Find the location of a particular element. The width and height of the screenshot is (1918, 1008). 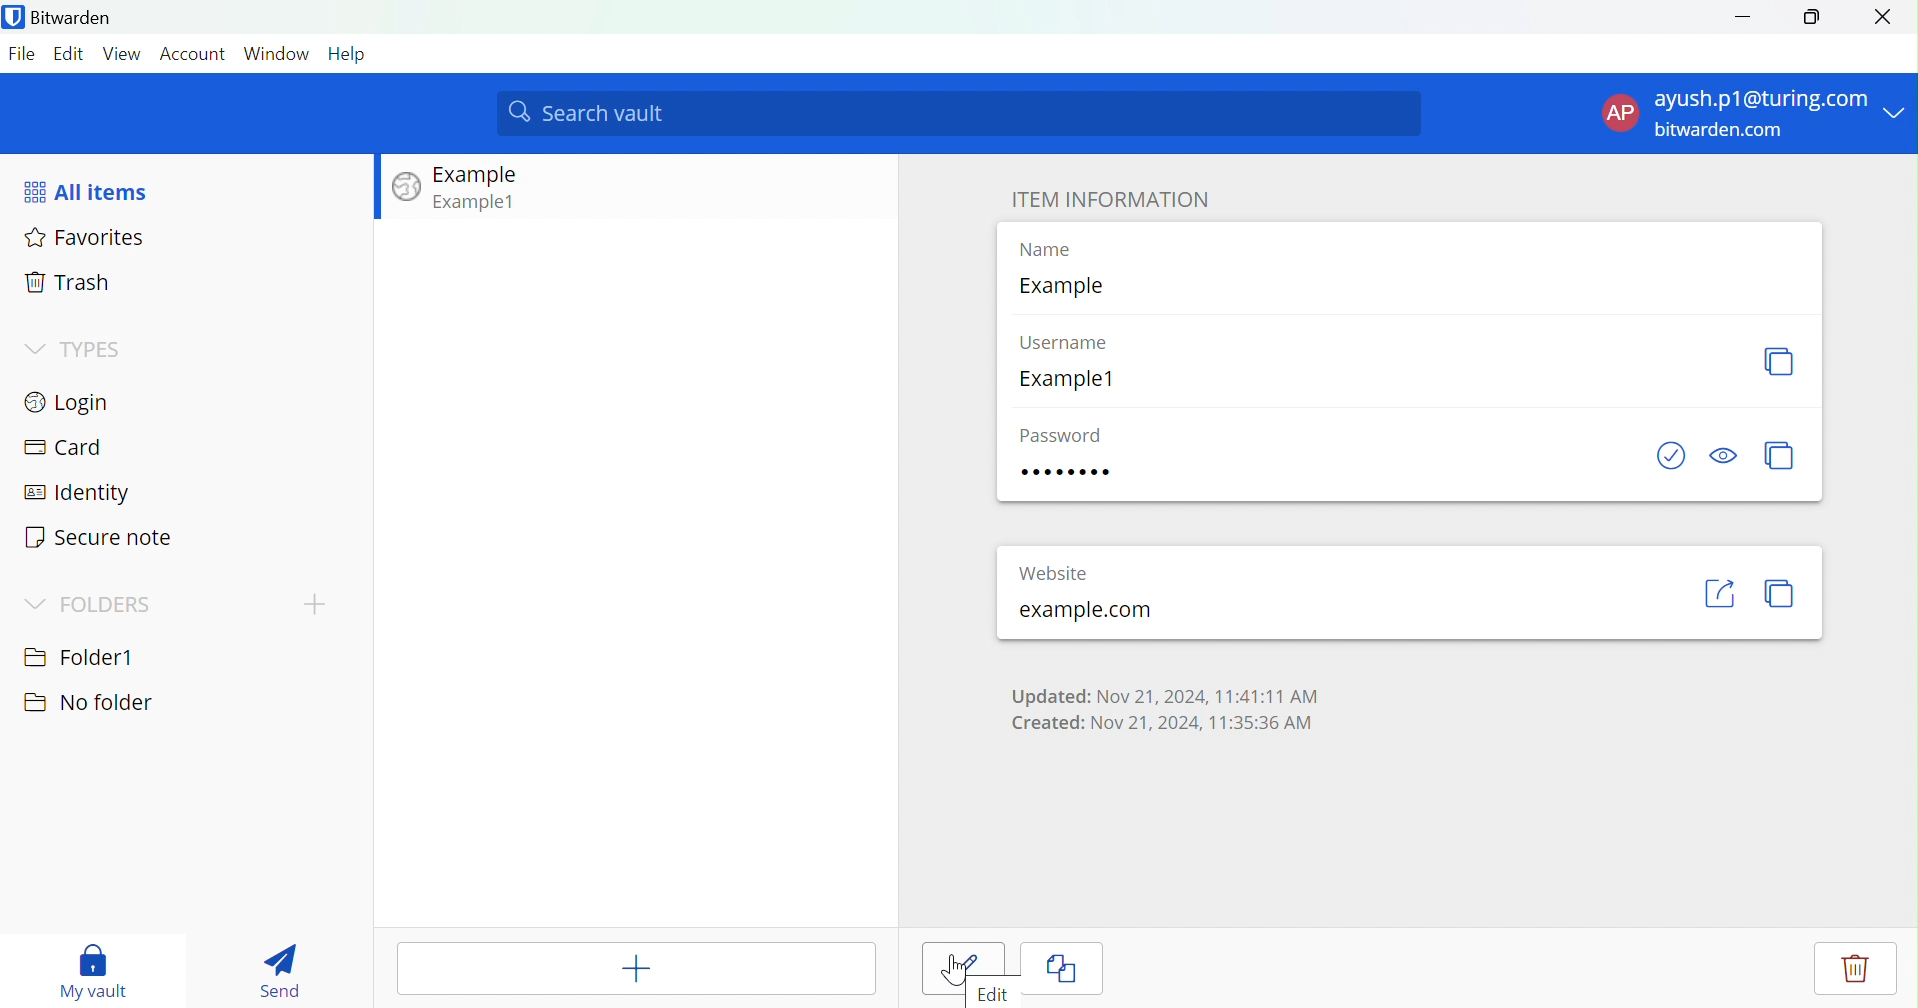

Copy URL is located at coordinates (1782, 593).